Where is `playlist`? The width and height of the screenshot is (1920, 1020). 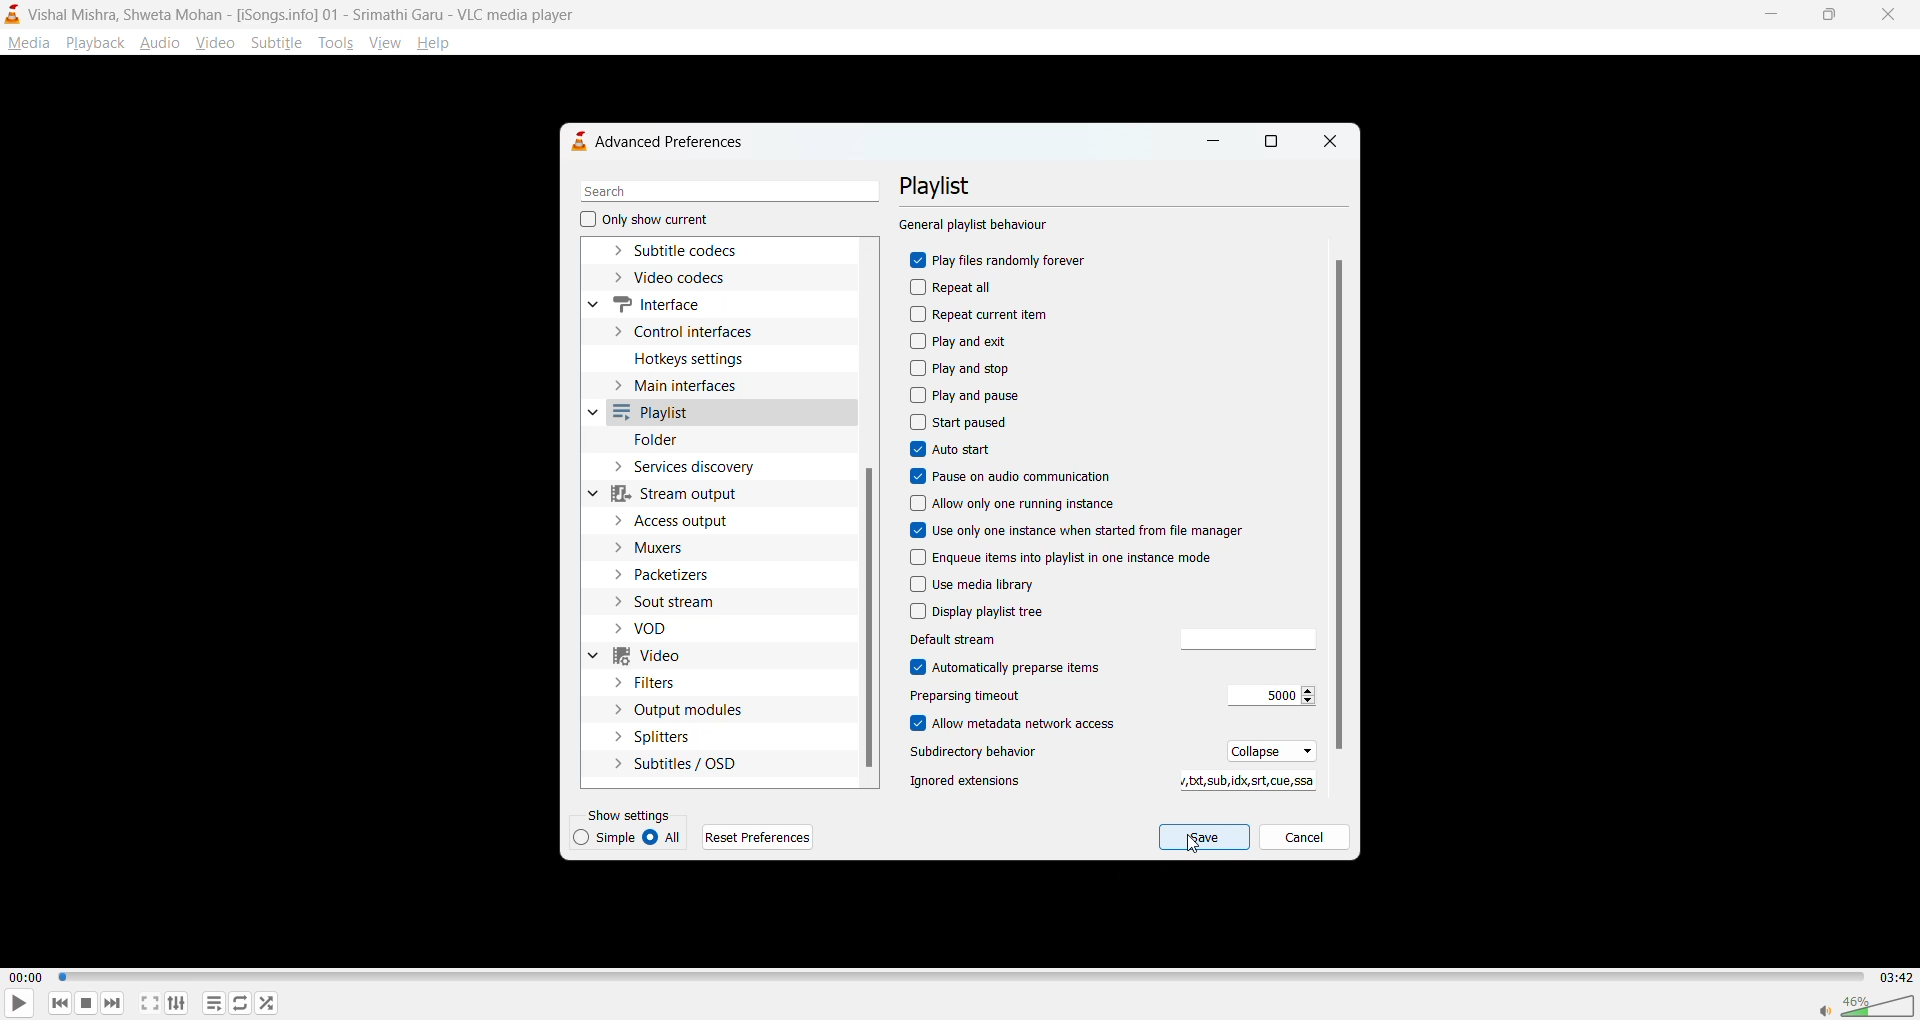 playlist is located at coordinates (660, 414).